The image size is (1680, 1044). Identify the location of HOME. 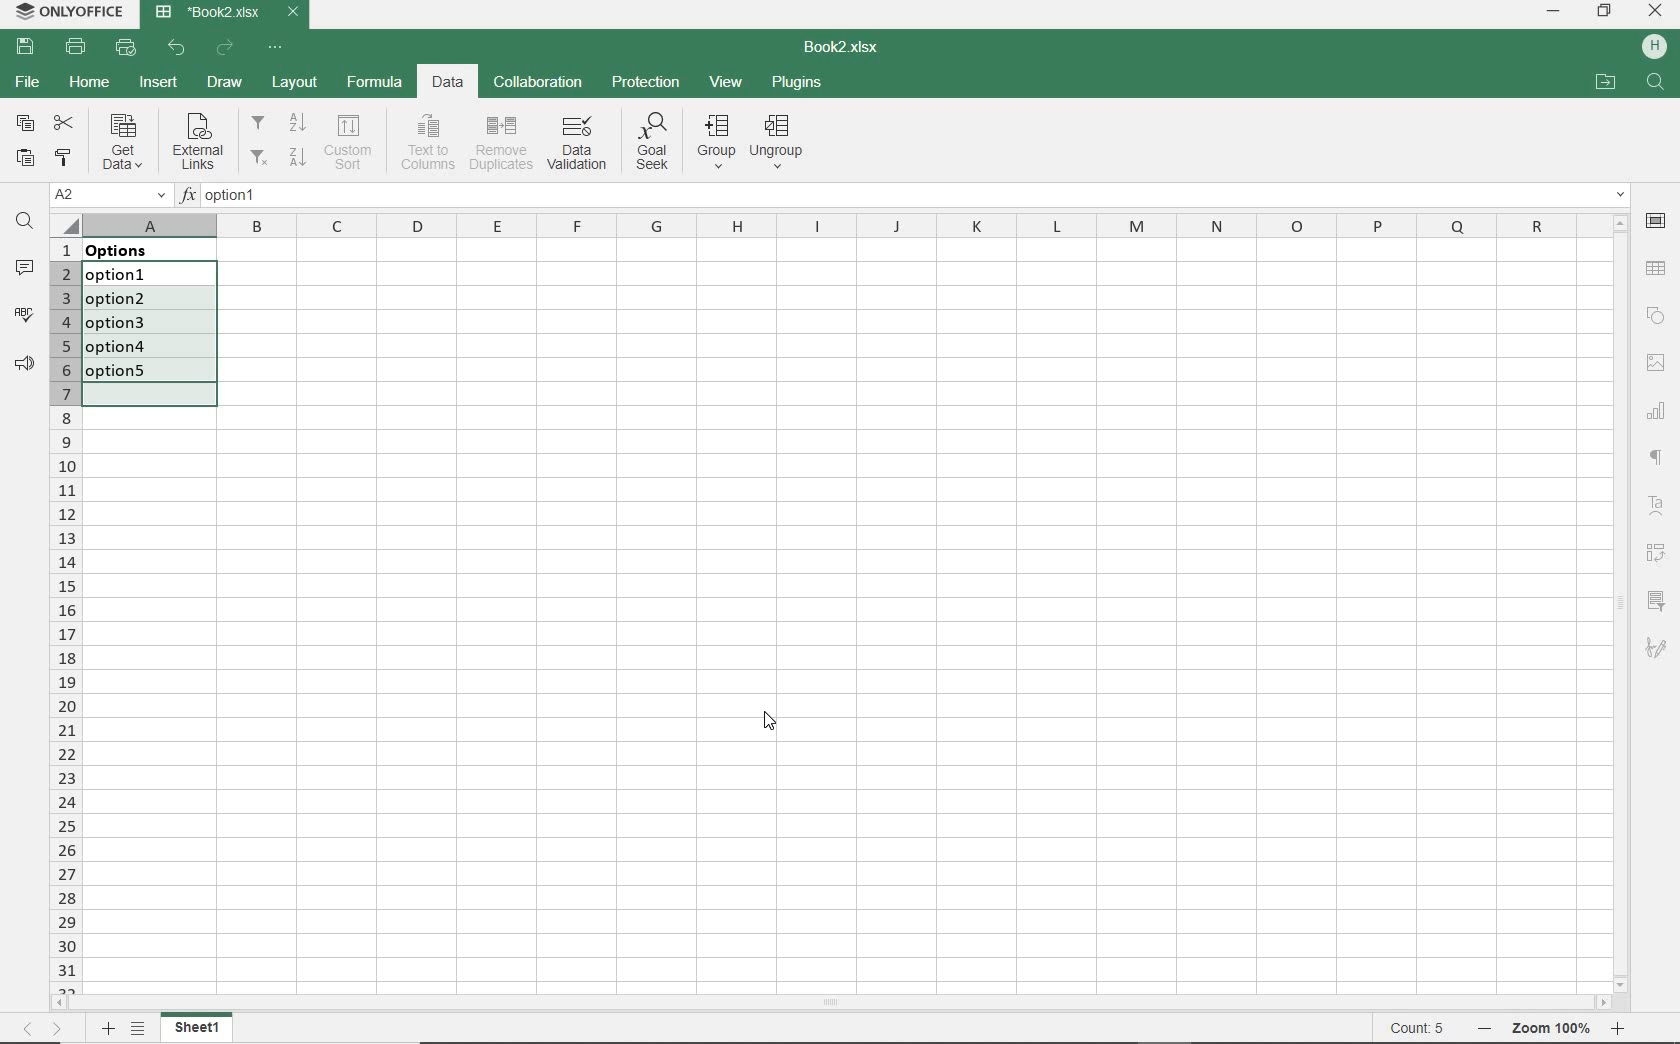
(89, 86).